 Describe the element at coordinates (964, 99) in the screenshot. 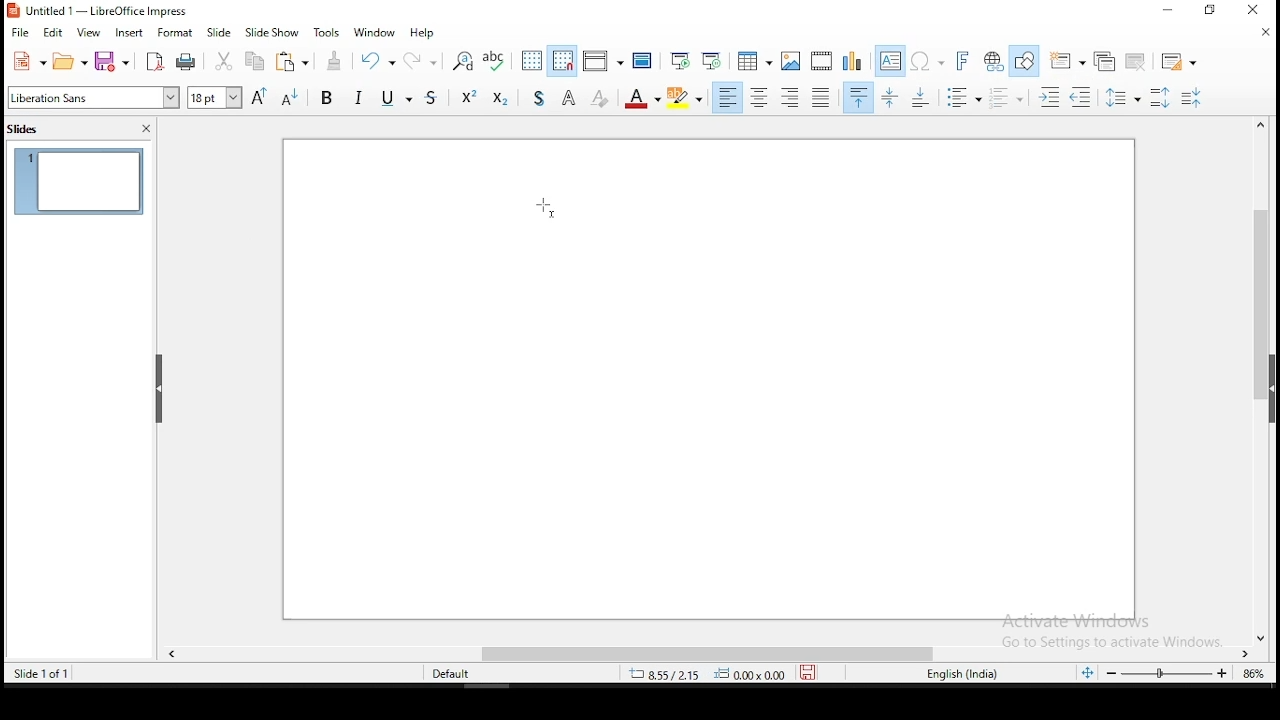

I see `toggle unordered list` at that location.